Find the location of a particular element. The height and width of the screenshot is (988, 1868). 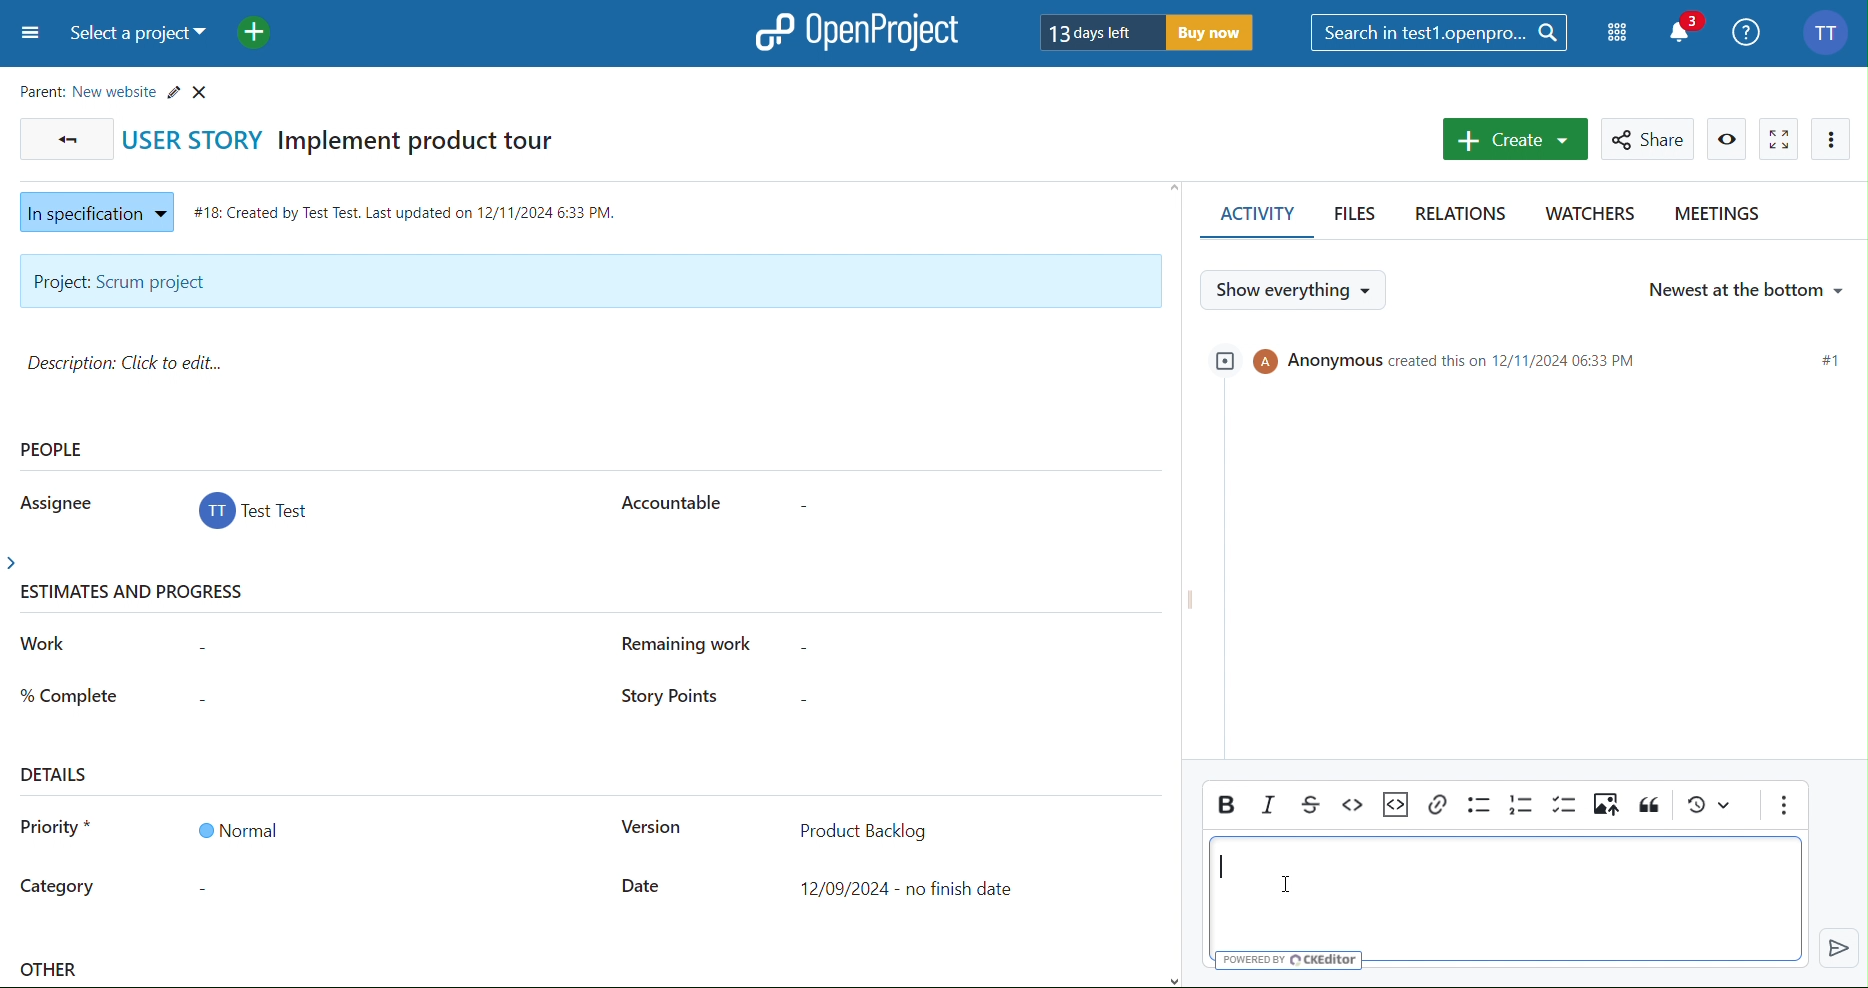

Send is located at coordinates (1839, 948).